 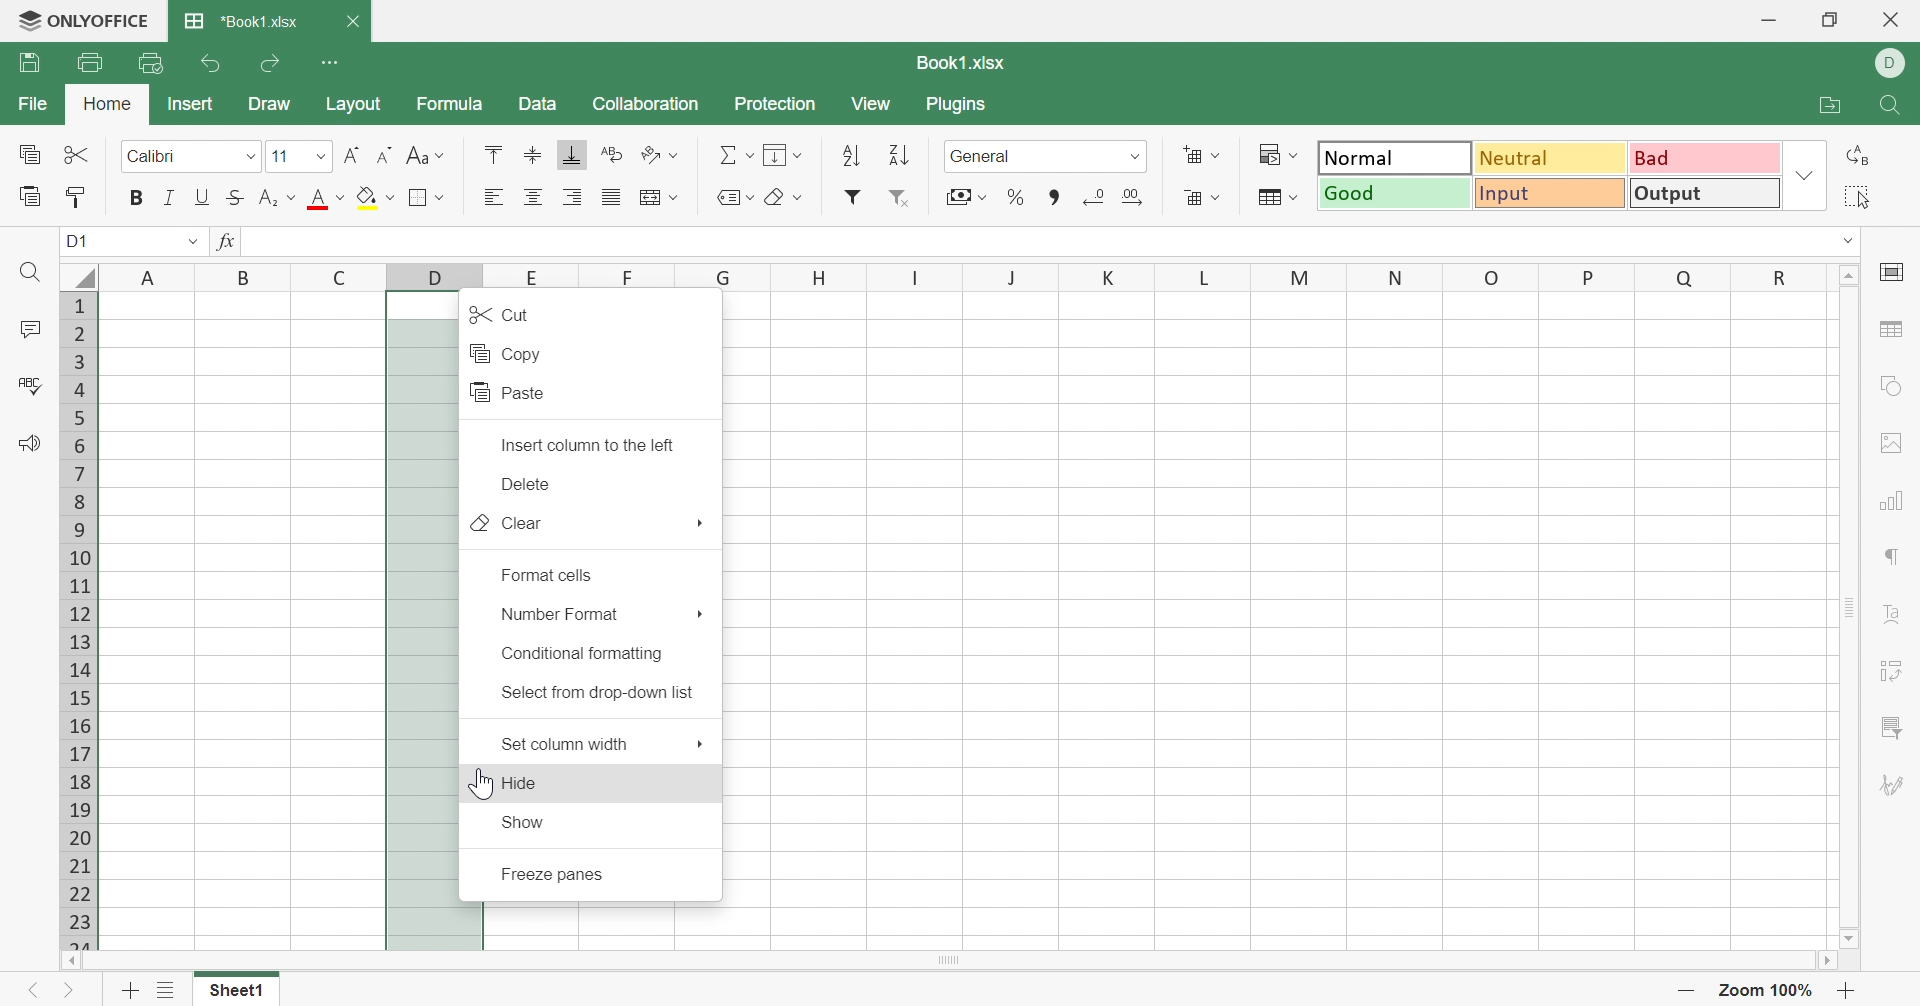 What do you see at coordinates (1893, 614) in the screenshot?
I see `Text Art settings` at bounding box center [1893, 614].